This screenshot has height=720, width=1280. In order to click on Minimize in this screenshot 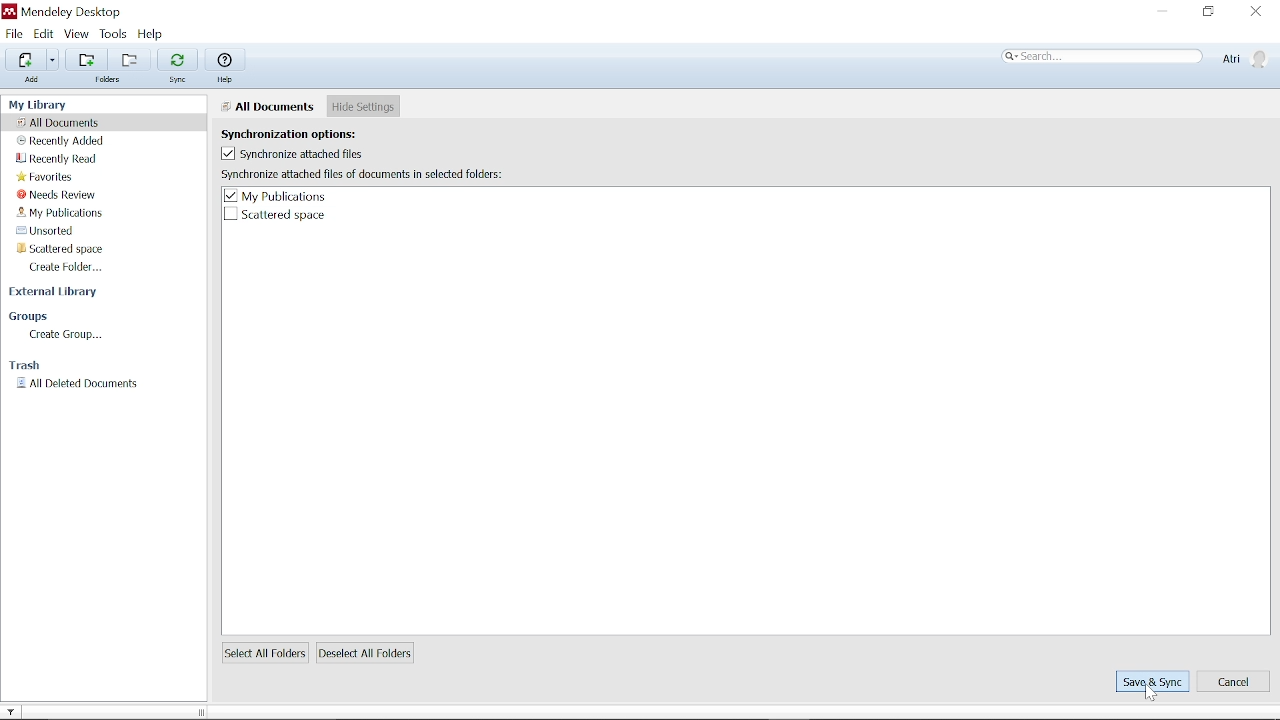, I will do `click(1164, 12)`.